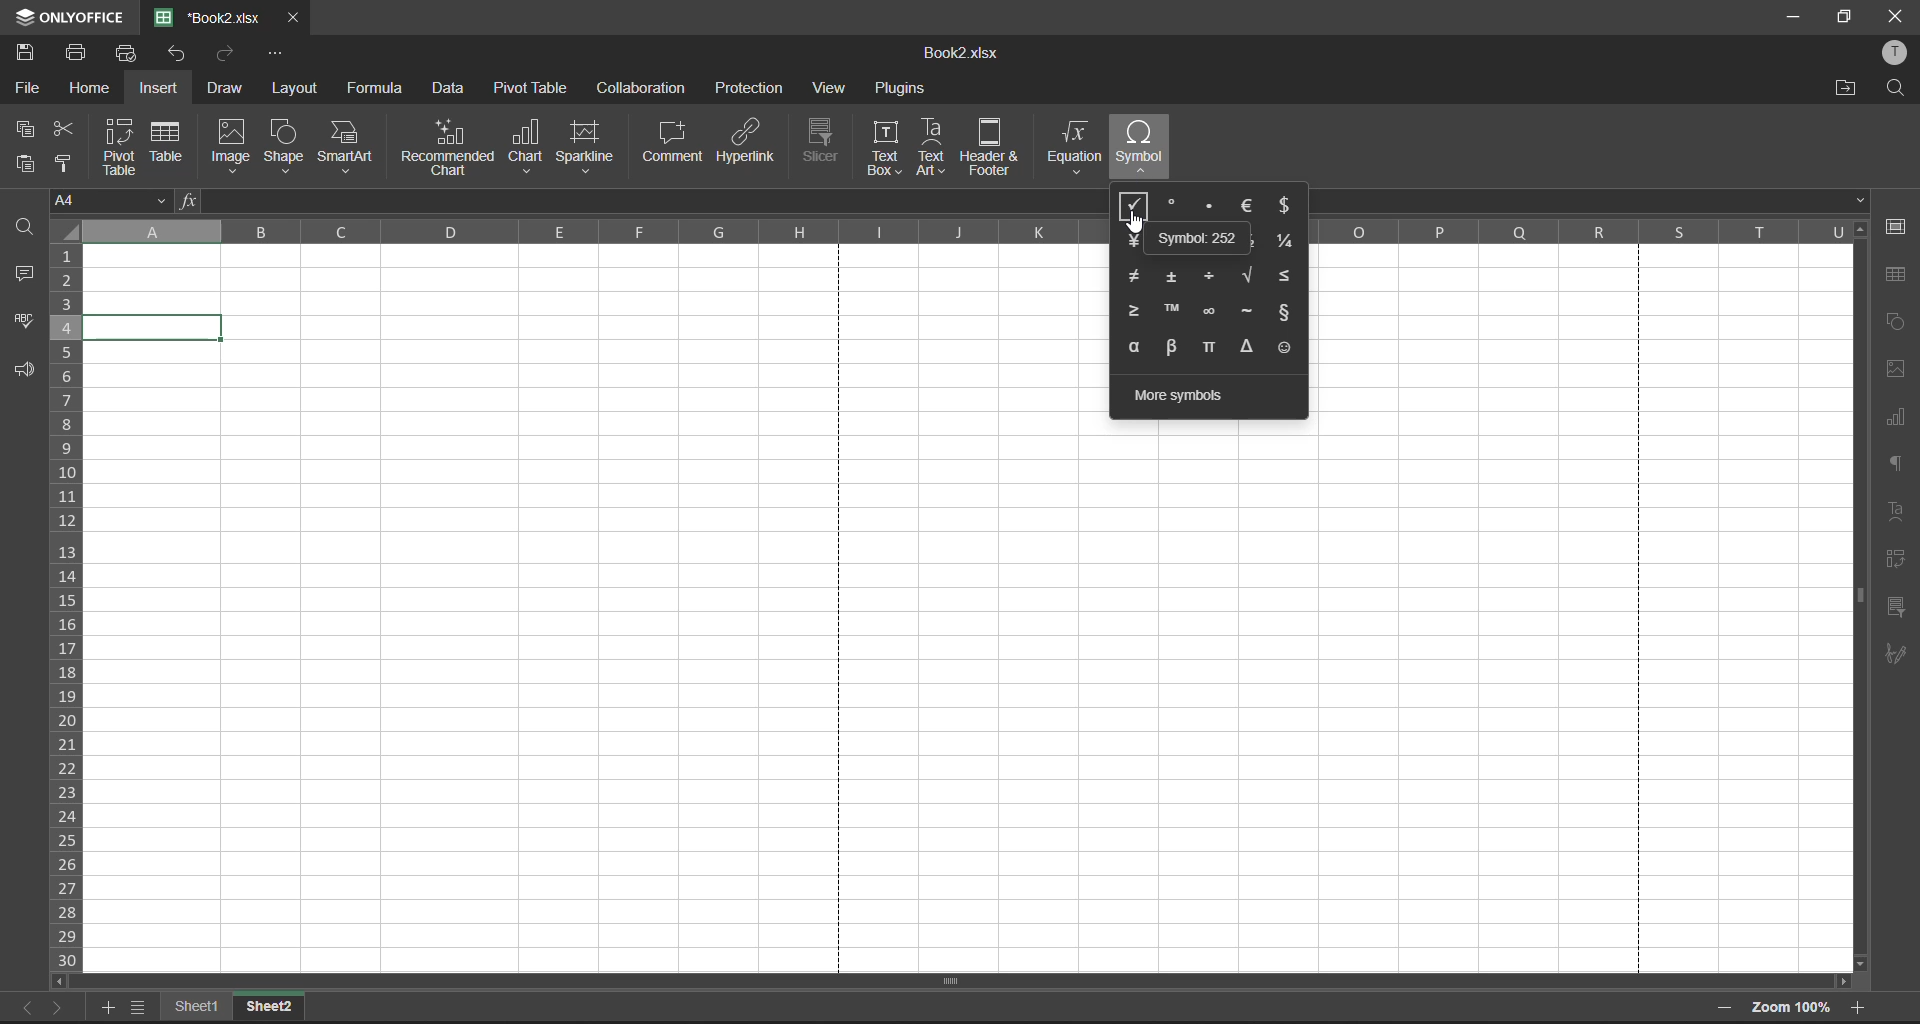 The image size is (1920, 1024). Describe the element at coordinates (1135, 347) in the screenshot. I see `alpha` at that location.